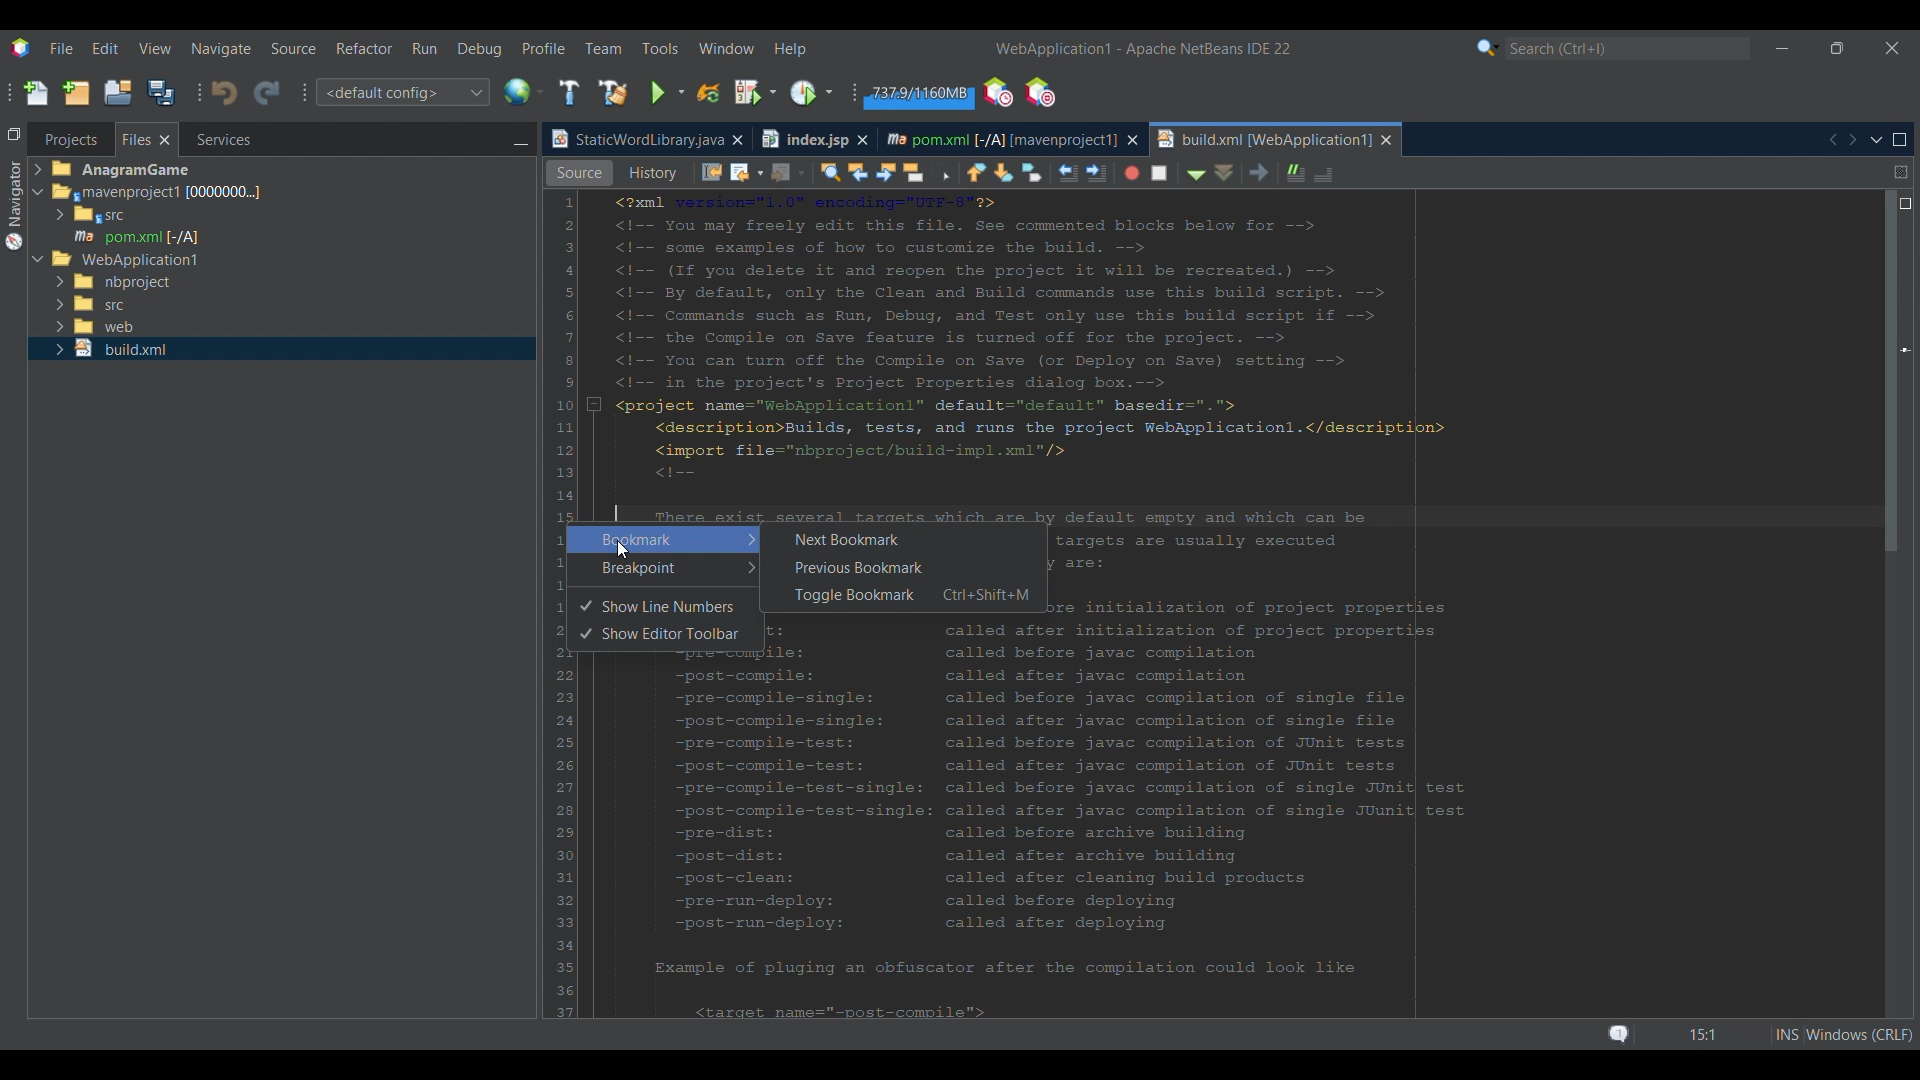 This screenshot has width=1920, height=1080. I want to click on Convert to release option for strict compatibility checks, so click(569, 418).